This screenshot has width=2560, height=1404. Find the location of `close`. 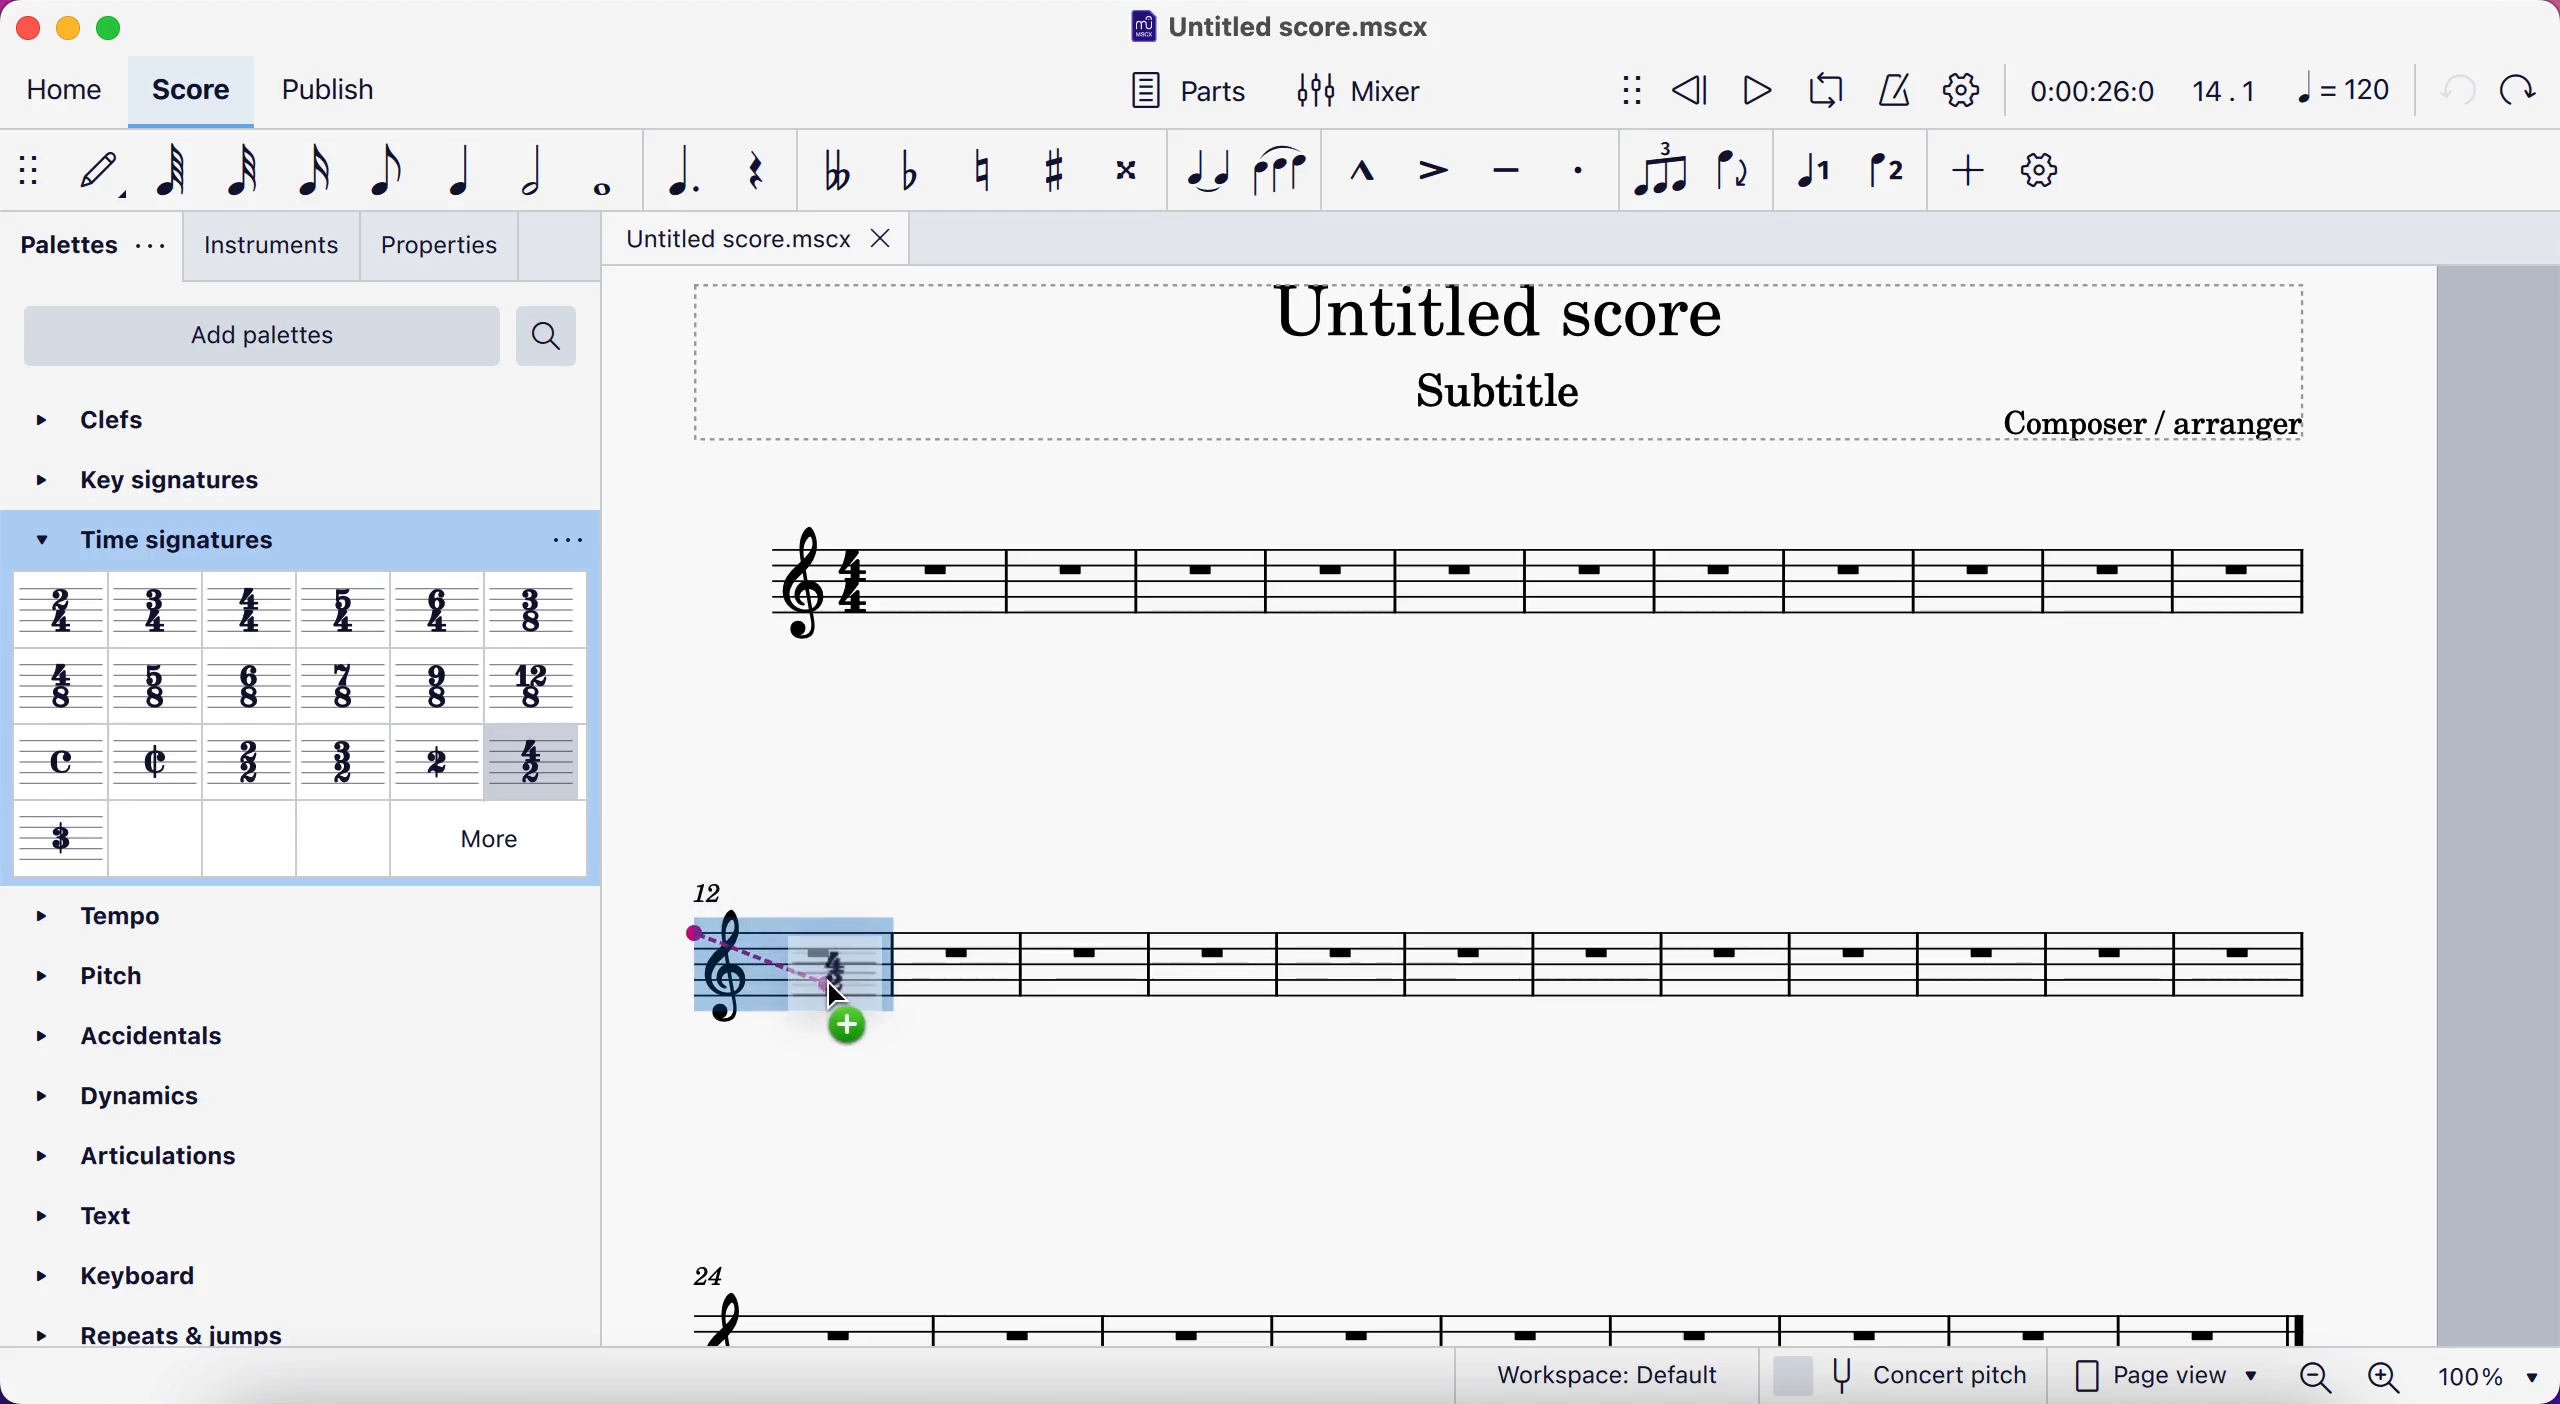

close is located at coordinates (35, 30).